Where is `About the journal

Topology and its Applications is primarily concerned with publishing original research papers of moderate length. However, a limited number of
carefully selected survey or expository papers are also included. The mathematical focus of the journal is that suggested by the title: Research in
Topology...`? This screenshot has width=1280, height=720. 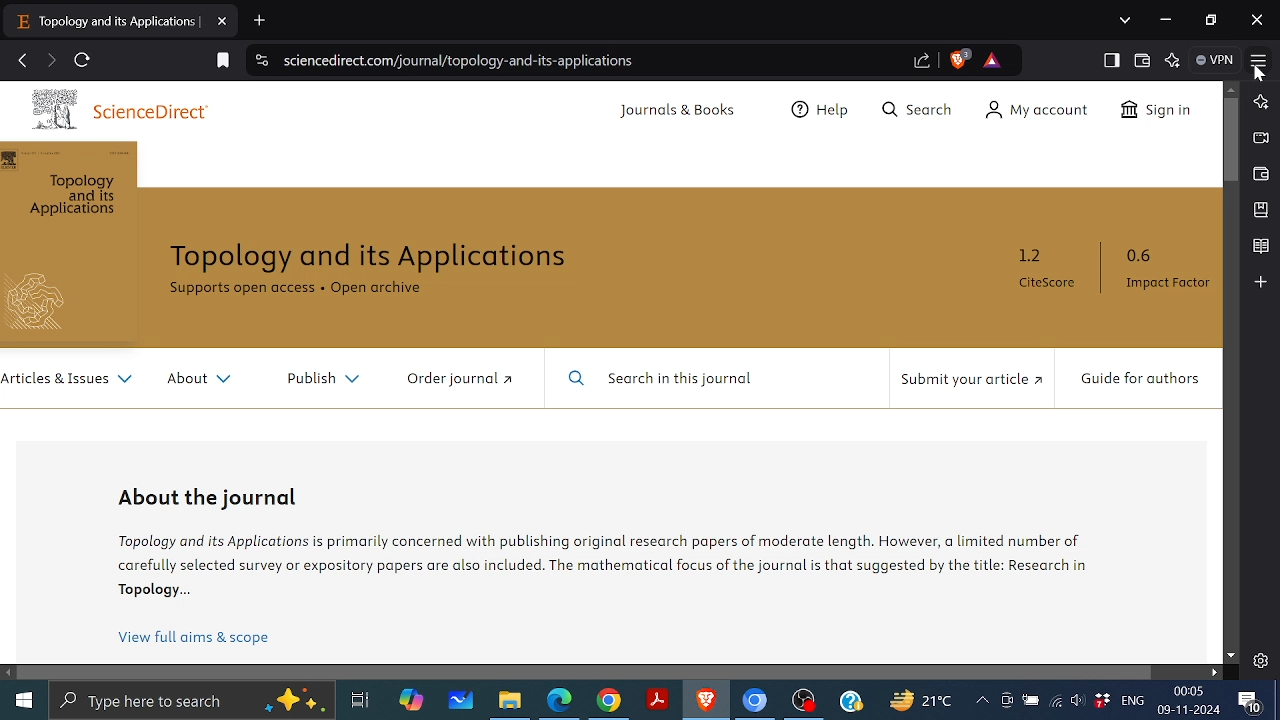 About the journal

Topology and its Applications is primarily concerned with publishing original research papers of moderate length. However, a limited number of
carefully selected survey or expository papers are also included. The mathematical focus of the journal is that suggested by the title: Research in
Topology... is located at coordinates (607, 544).